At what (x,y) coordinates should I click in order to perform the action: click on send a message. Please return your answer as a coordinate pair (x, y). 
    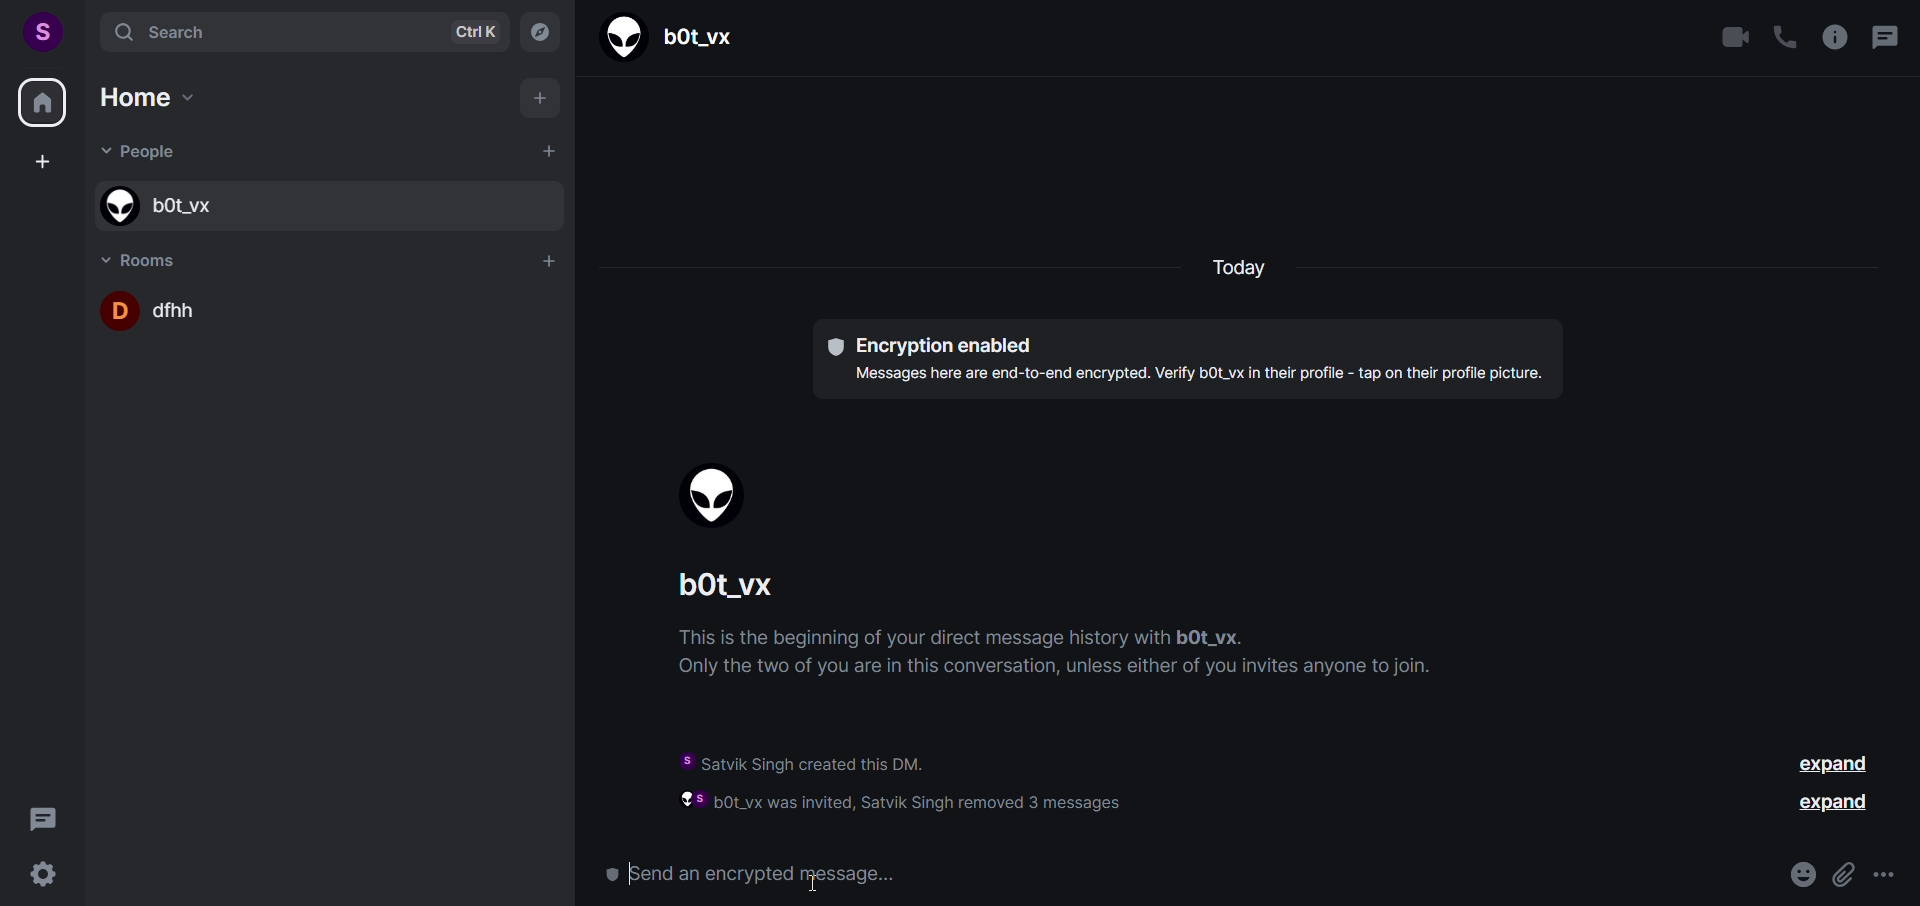
    Looking at the image, I should click on (1181, 876).